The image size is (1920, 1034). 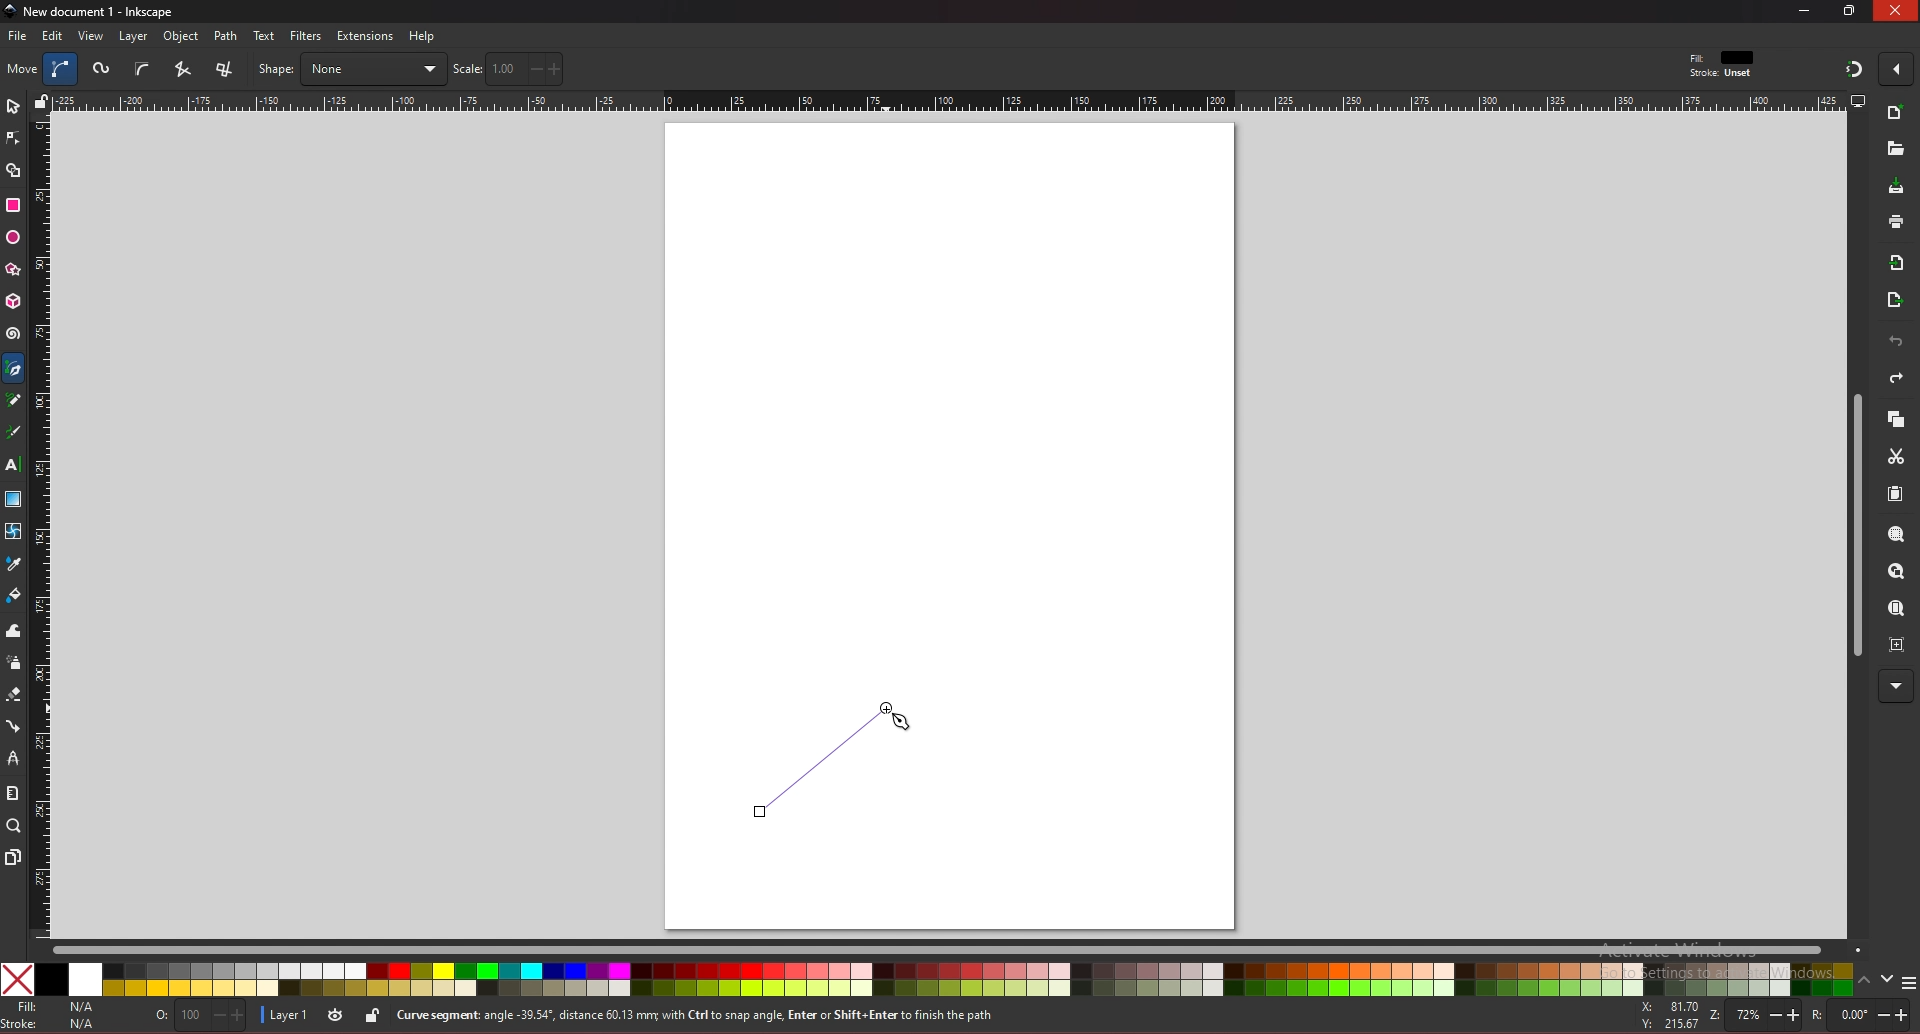 What do you see at coordinates (1857, 1015) in the screenshot?
I see `rotate` at bounding box center [1857, 1015].